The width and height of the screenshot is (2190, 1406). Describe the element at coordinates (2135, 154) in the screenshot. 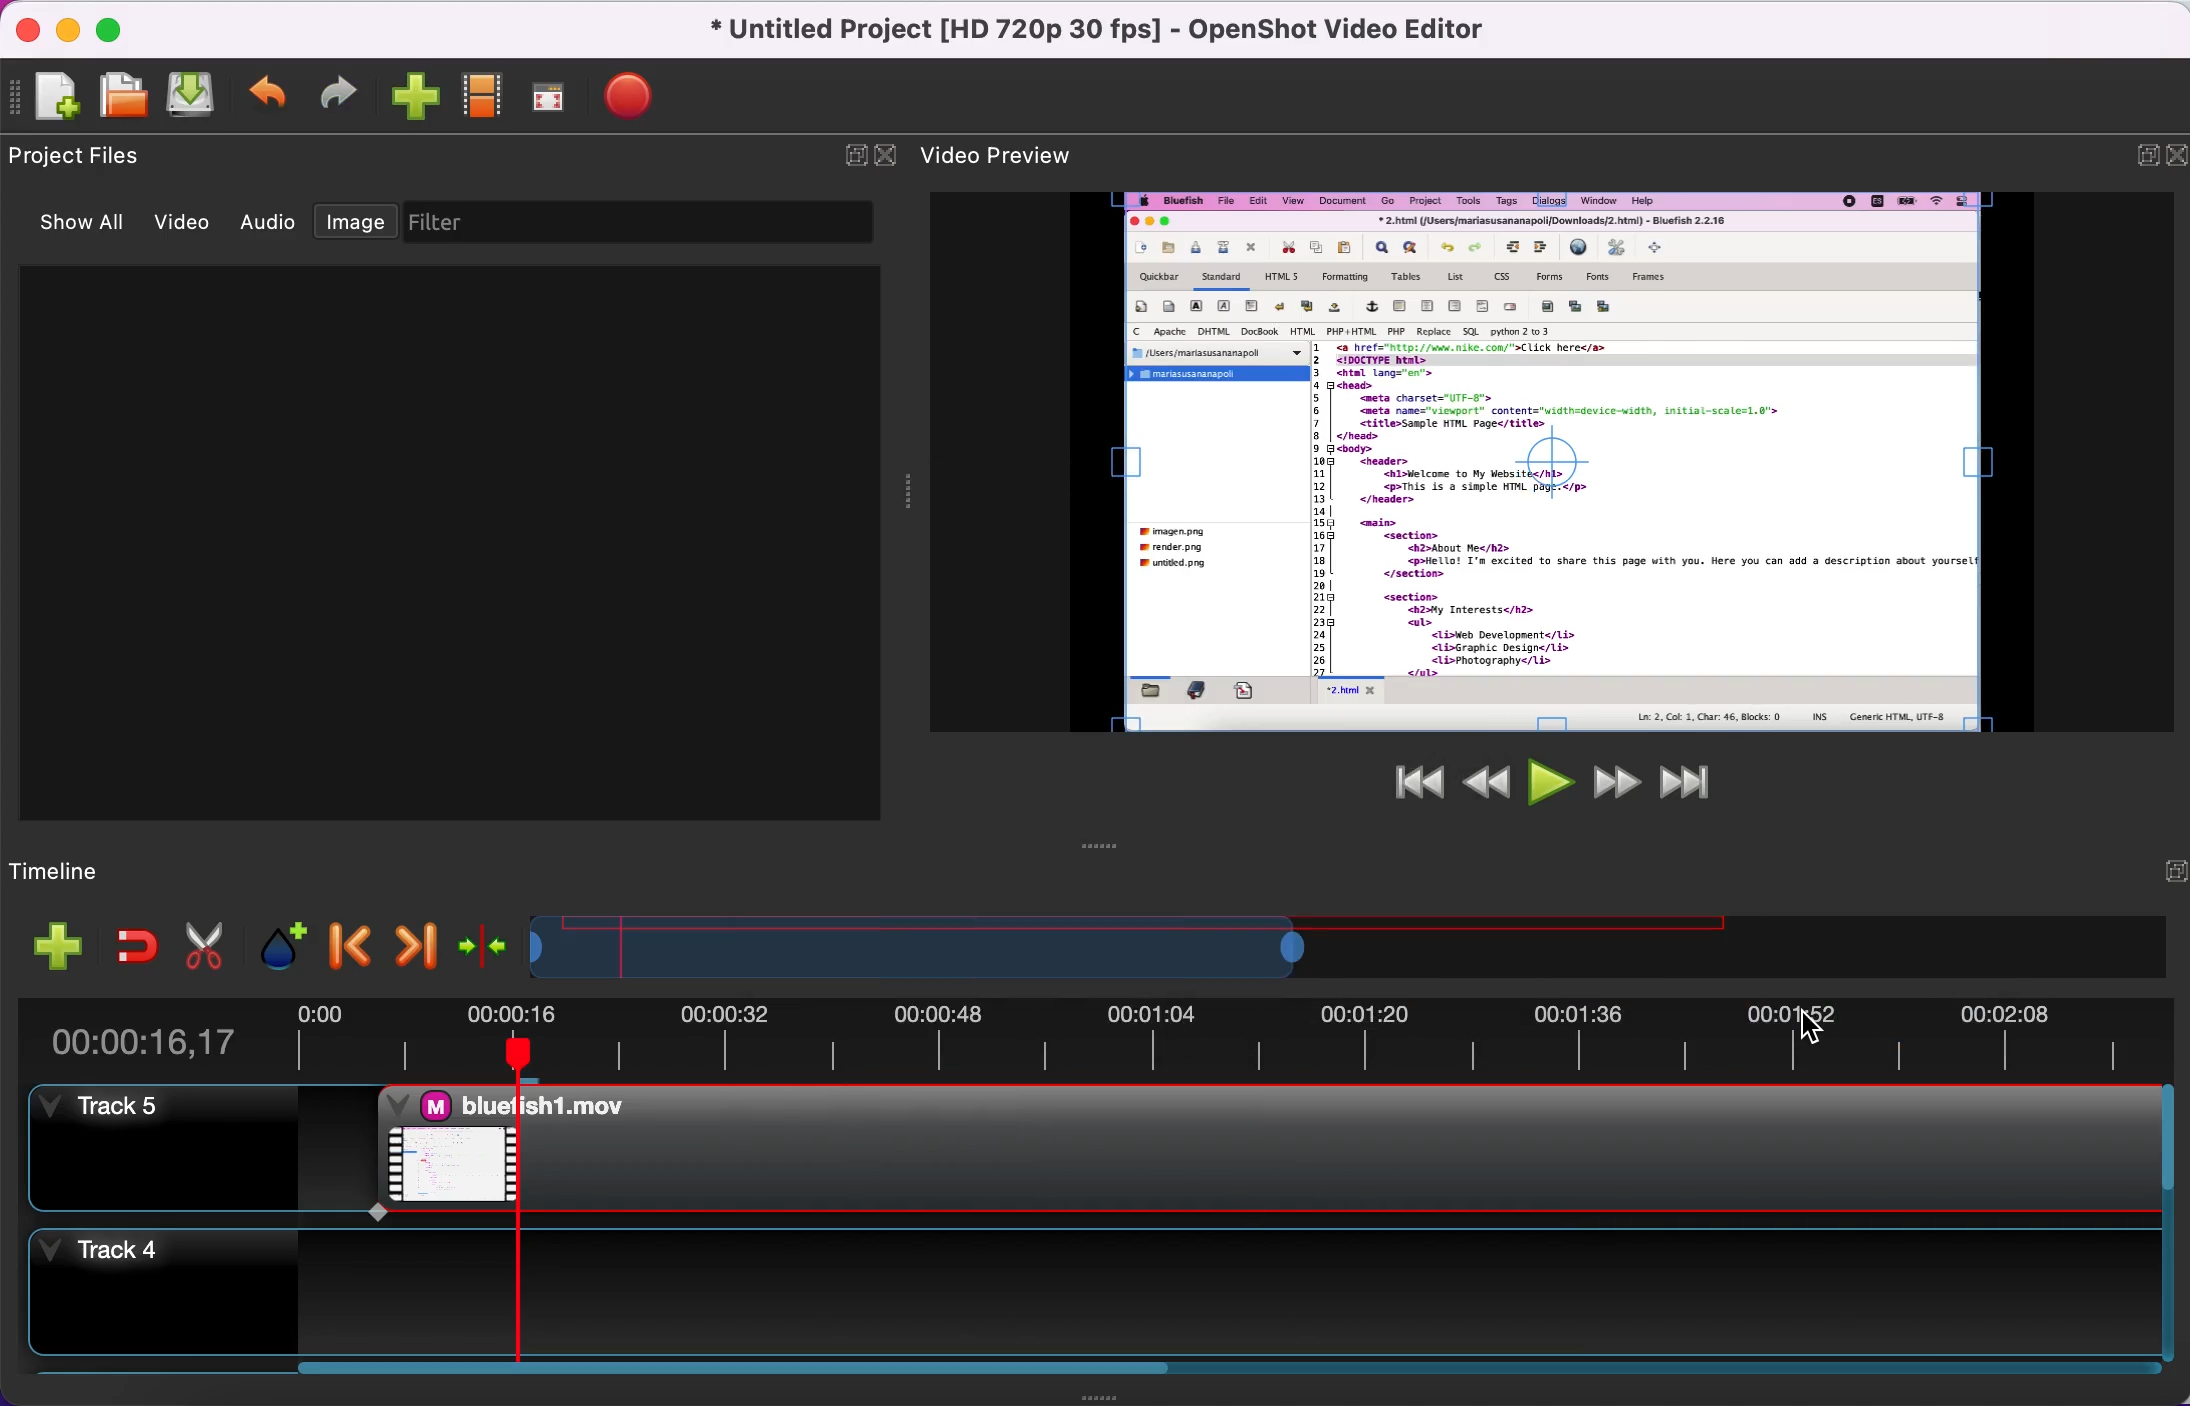

I see `expand/hide` at that location.